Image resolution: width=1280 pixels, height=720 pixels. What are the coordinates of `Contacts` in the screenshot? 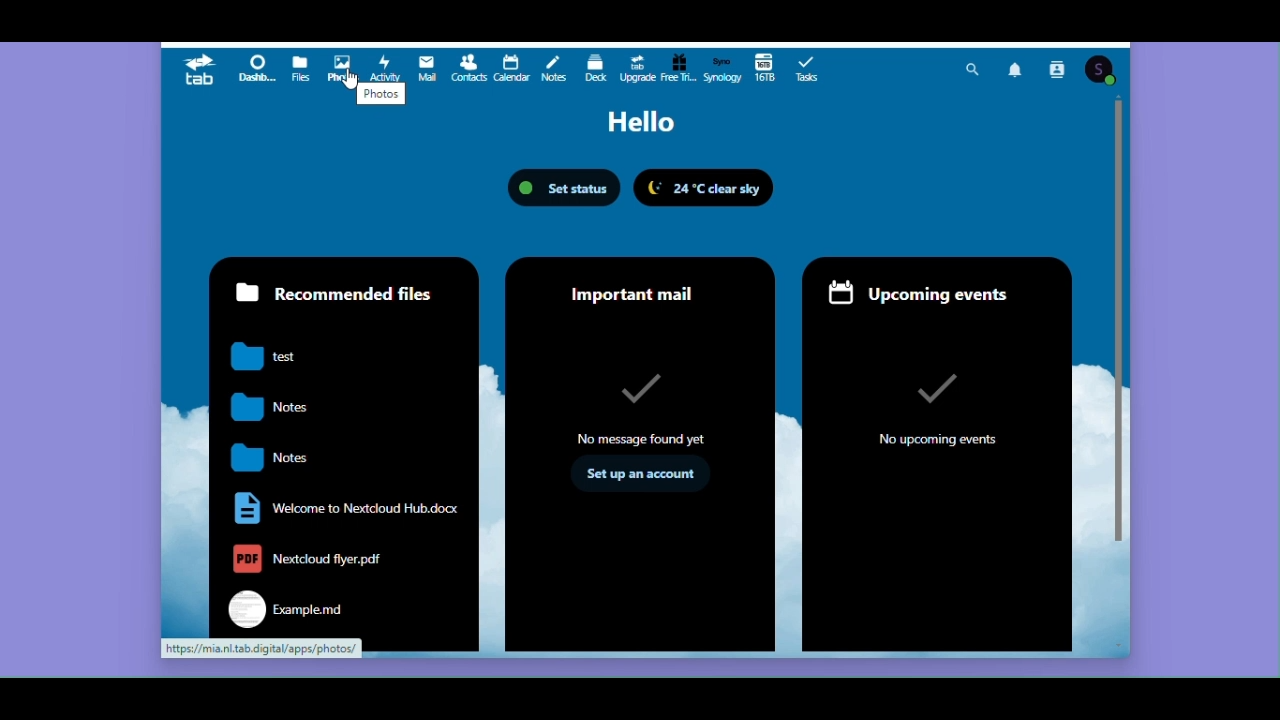 It's located at (469, 68).